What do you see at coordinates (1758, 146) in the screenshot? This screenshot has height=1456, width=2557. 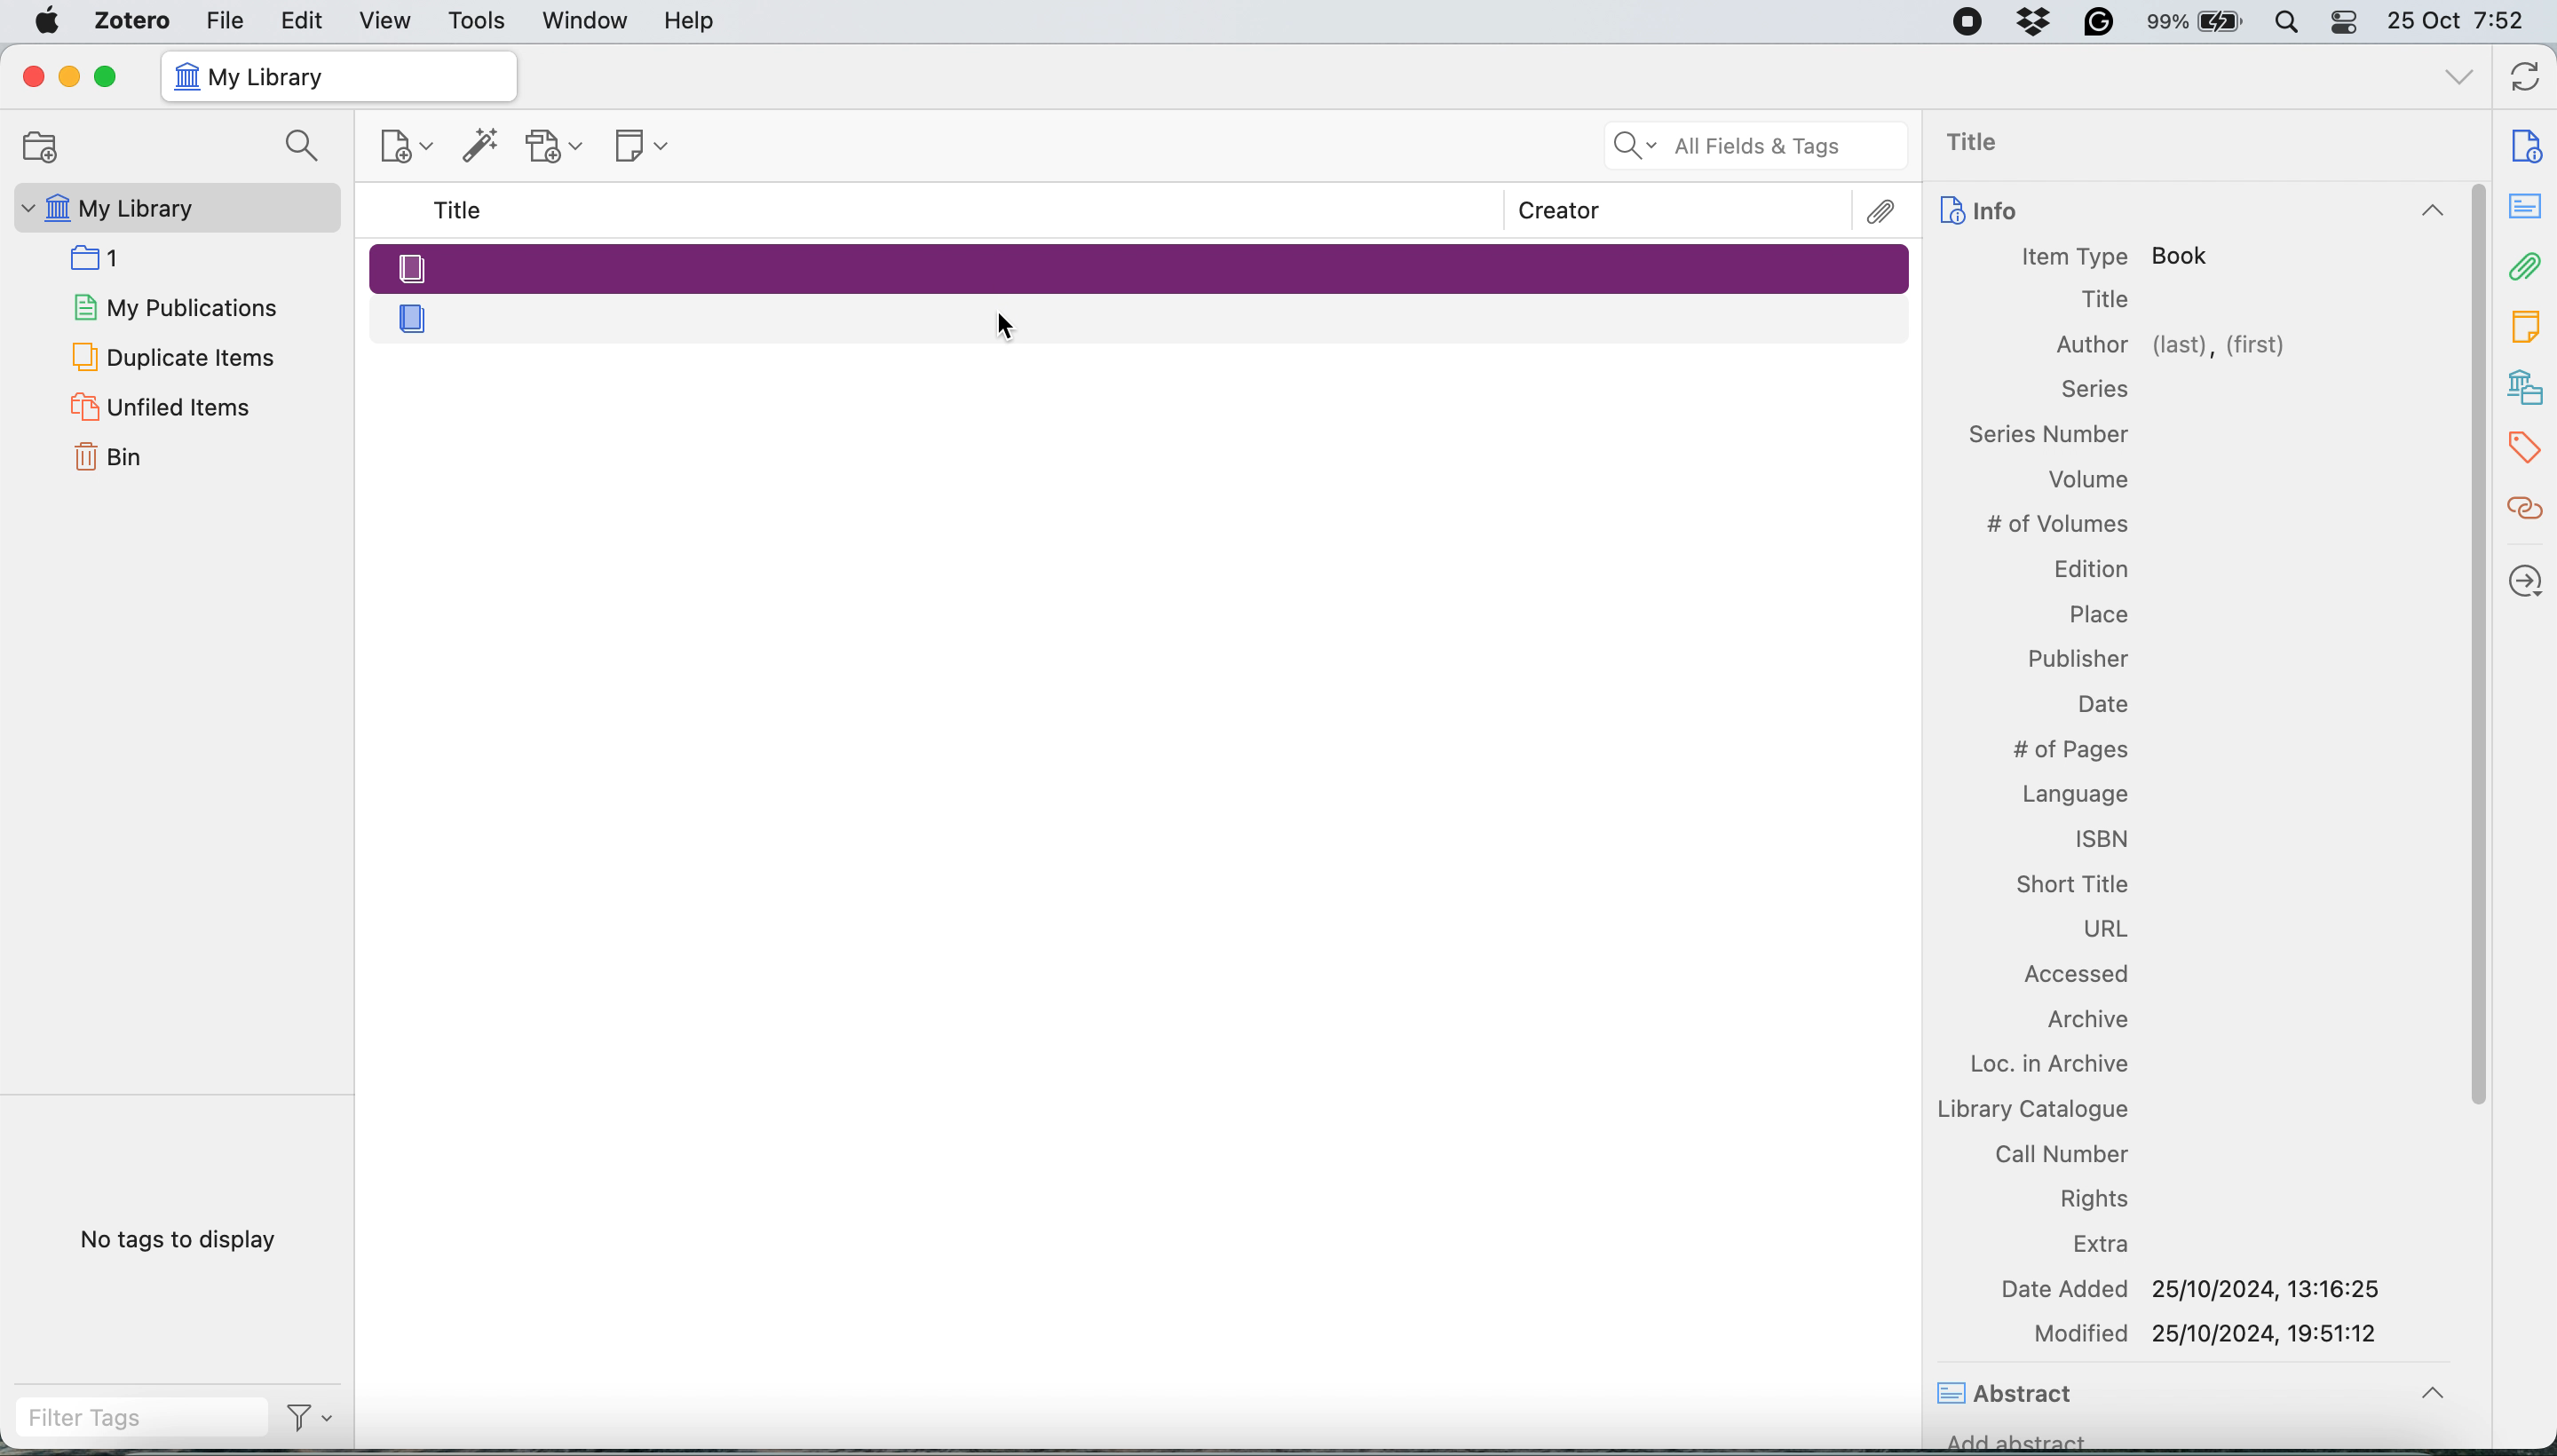 I see `All Fields & Tags` at bounding box center [1758, 146].